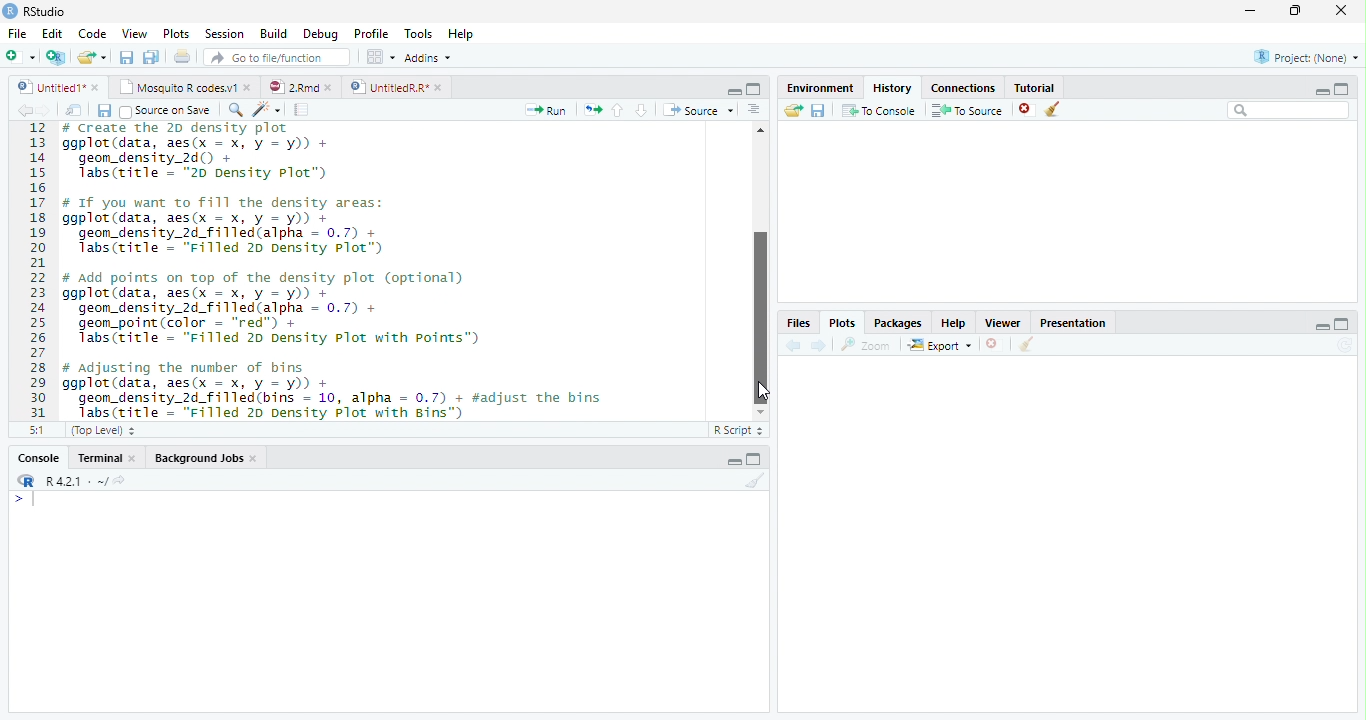  Describe the element at coordinates (953, 325) in the screenshot. I see `Help` at that location.